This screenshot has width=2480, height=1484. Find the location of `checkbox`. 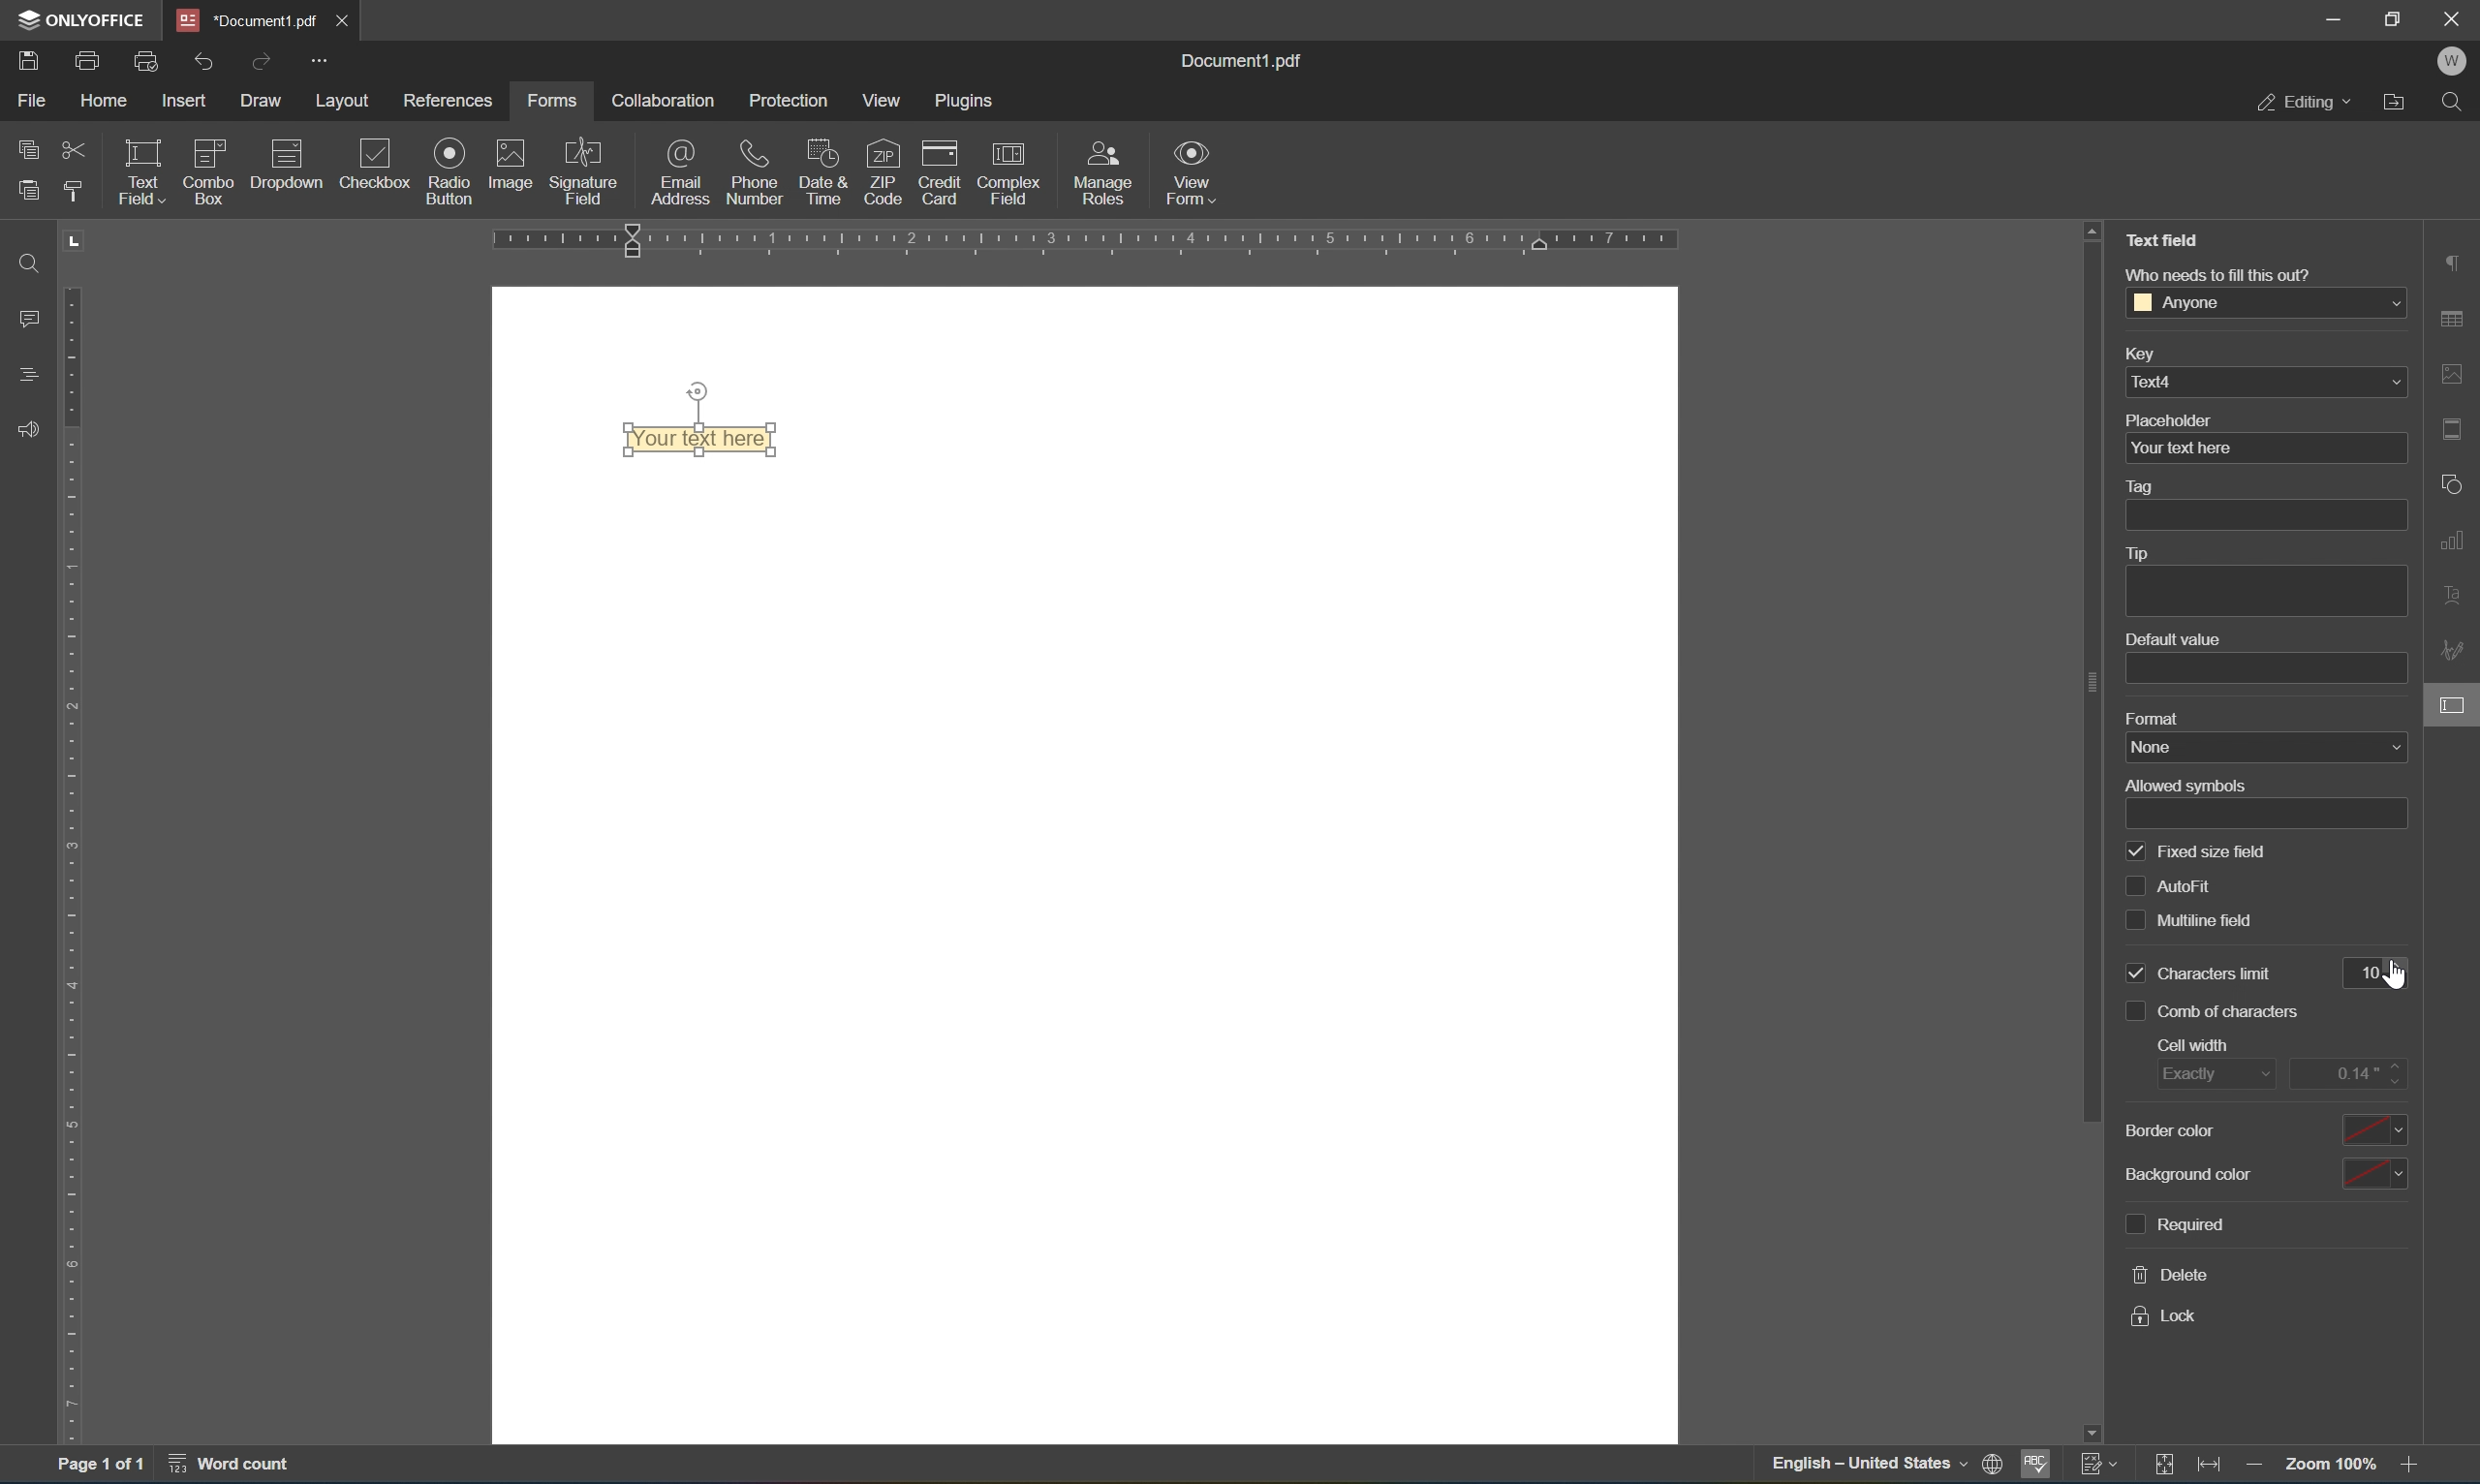

checkbox is located at coordinates (2135, 973).